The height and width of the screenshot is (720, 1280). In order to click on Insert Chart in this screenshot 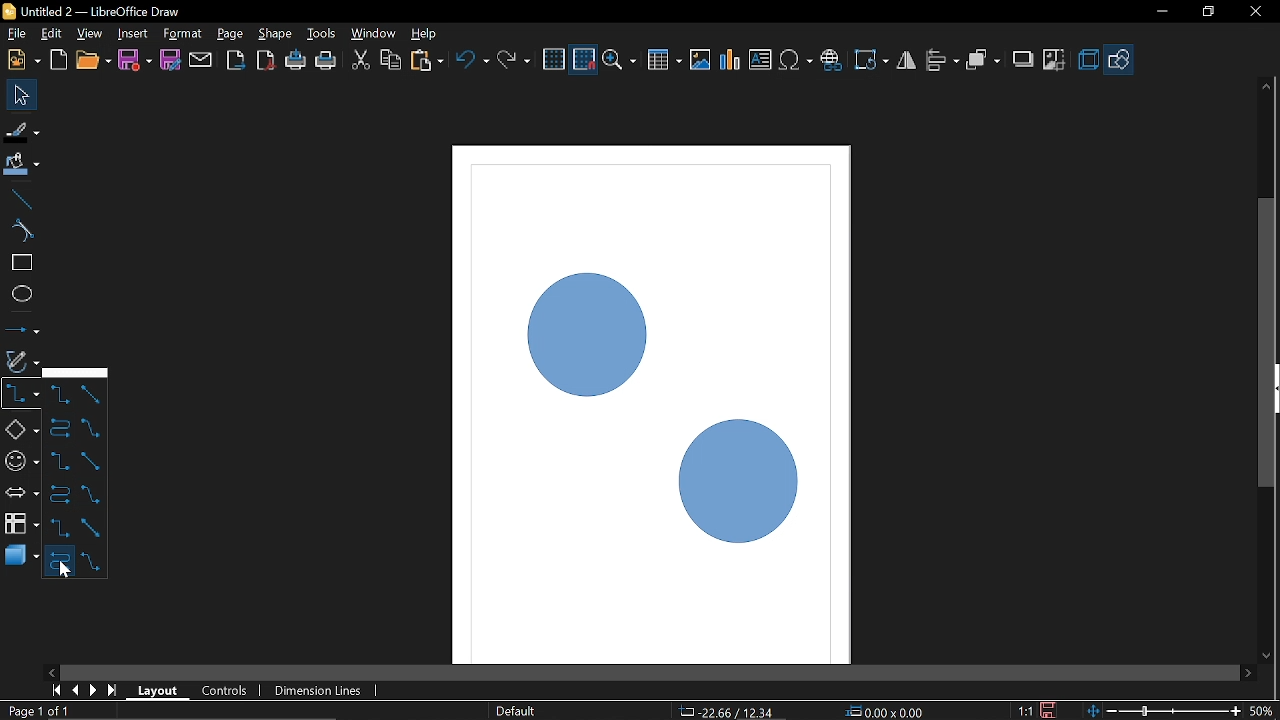, I will do `click(730, 61)`.